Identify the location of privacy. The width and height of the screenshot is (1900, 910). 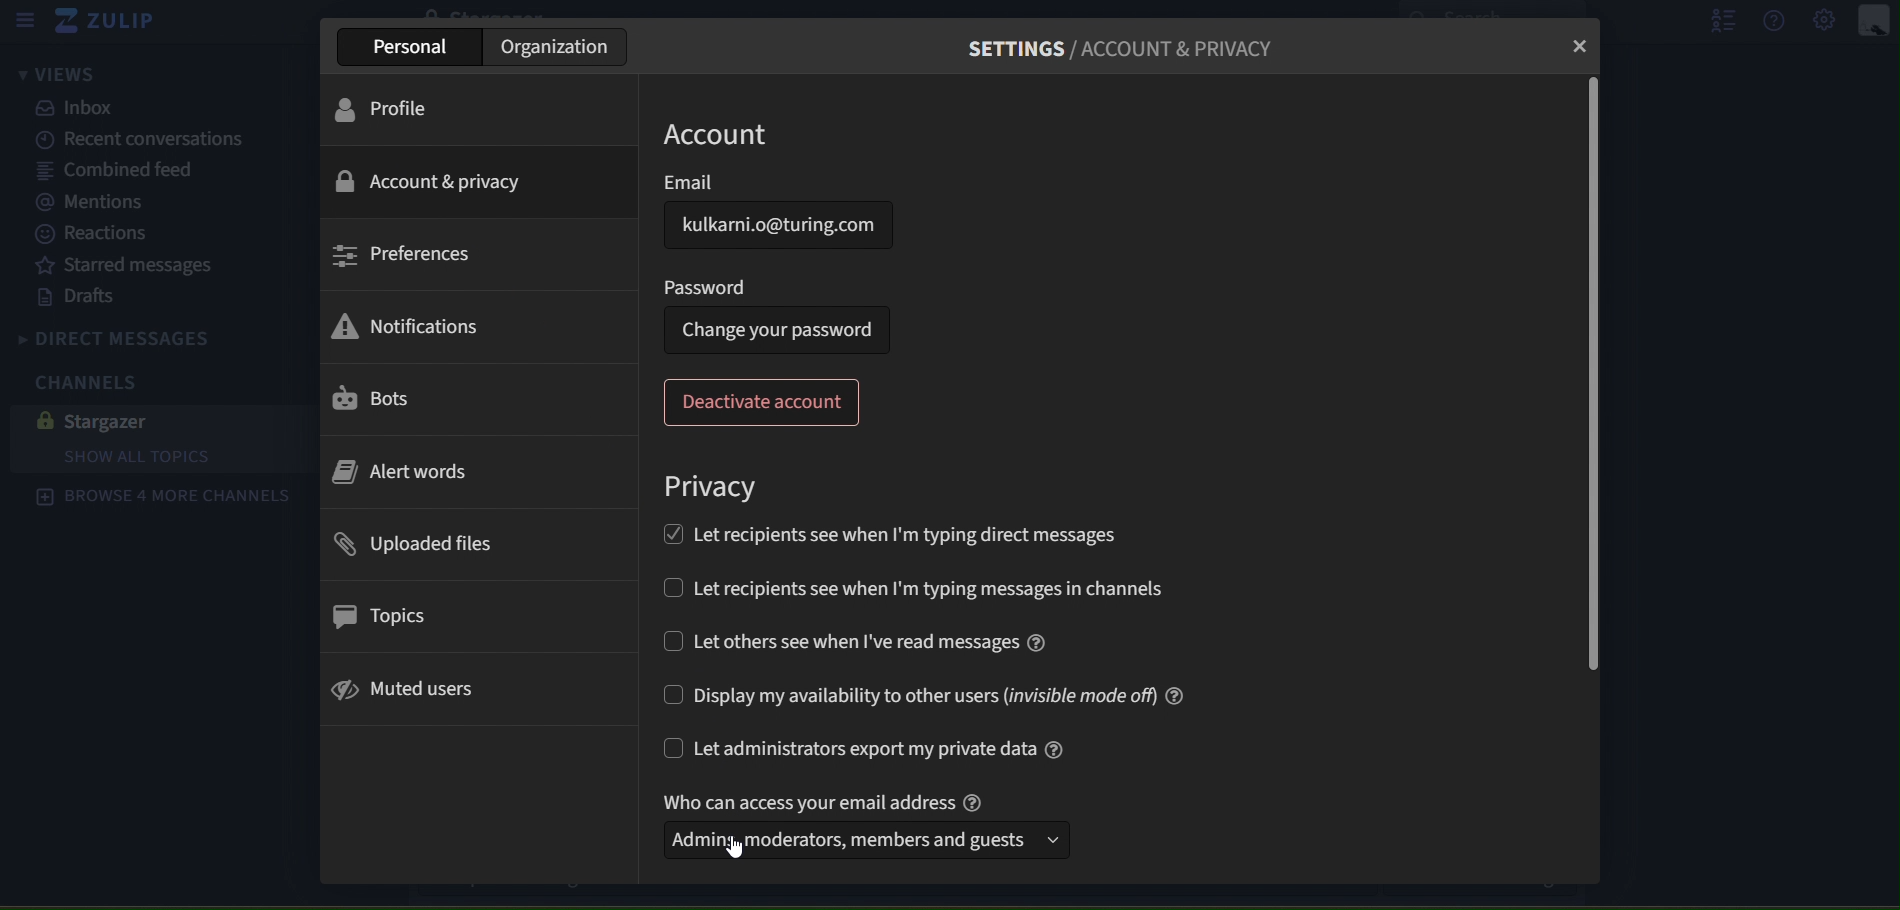
(712, 487).